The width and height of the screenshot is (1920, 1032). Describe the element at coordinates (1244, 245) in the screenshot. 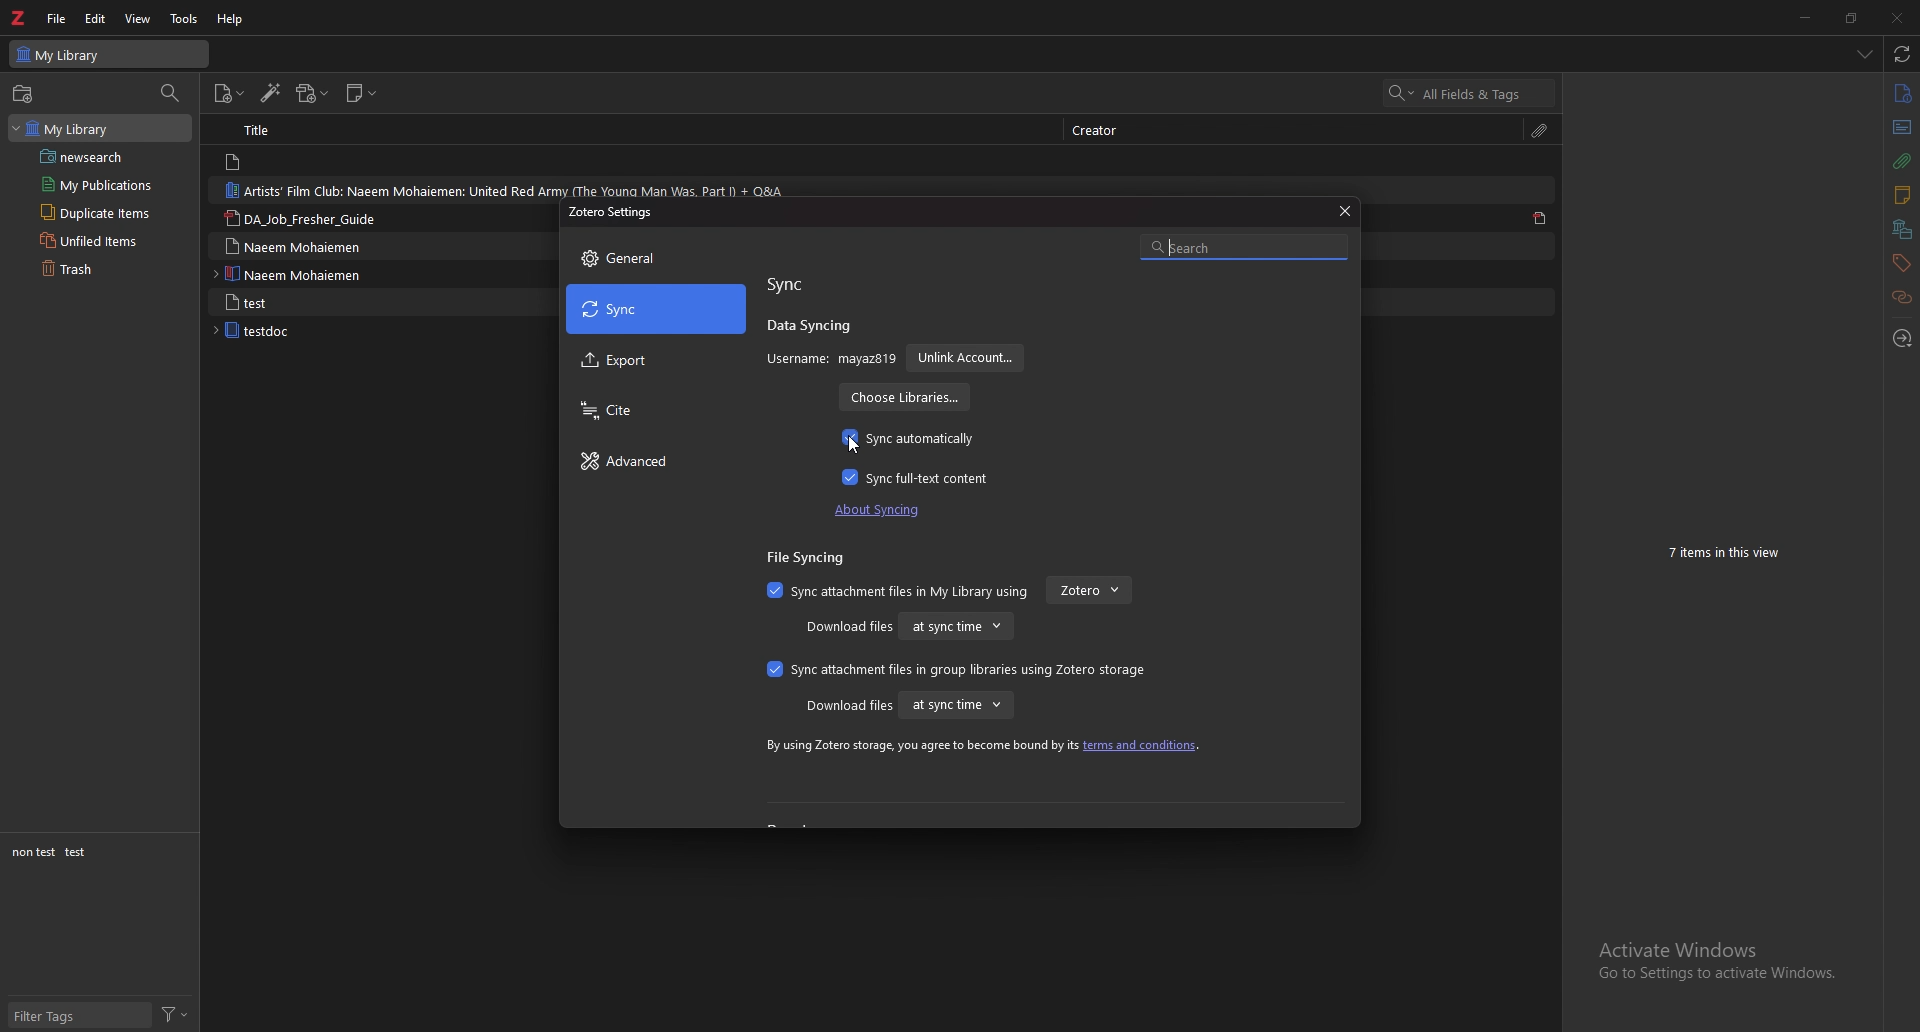

I see `search bar` at that location.